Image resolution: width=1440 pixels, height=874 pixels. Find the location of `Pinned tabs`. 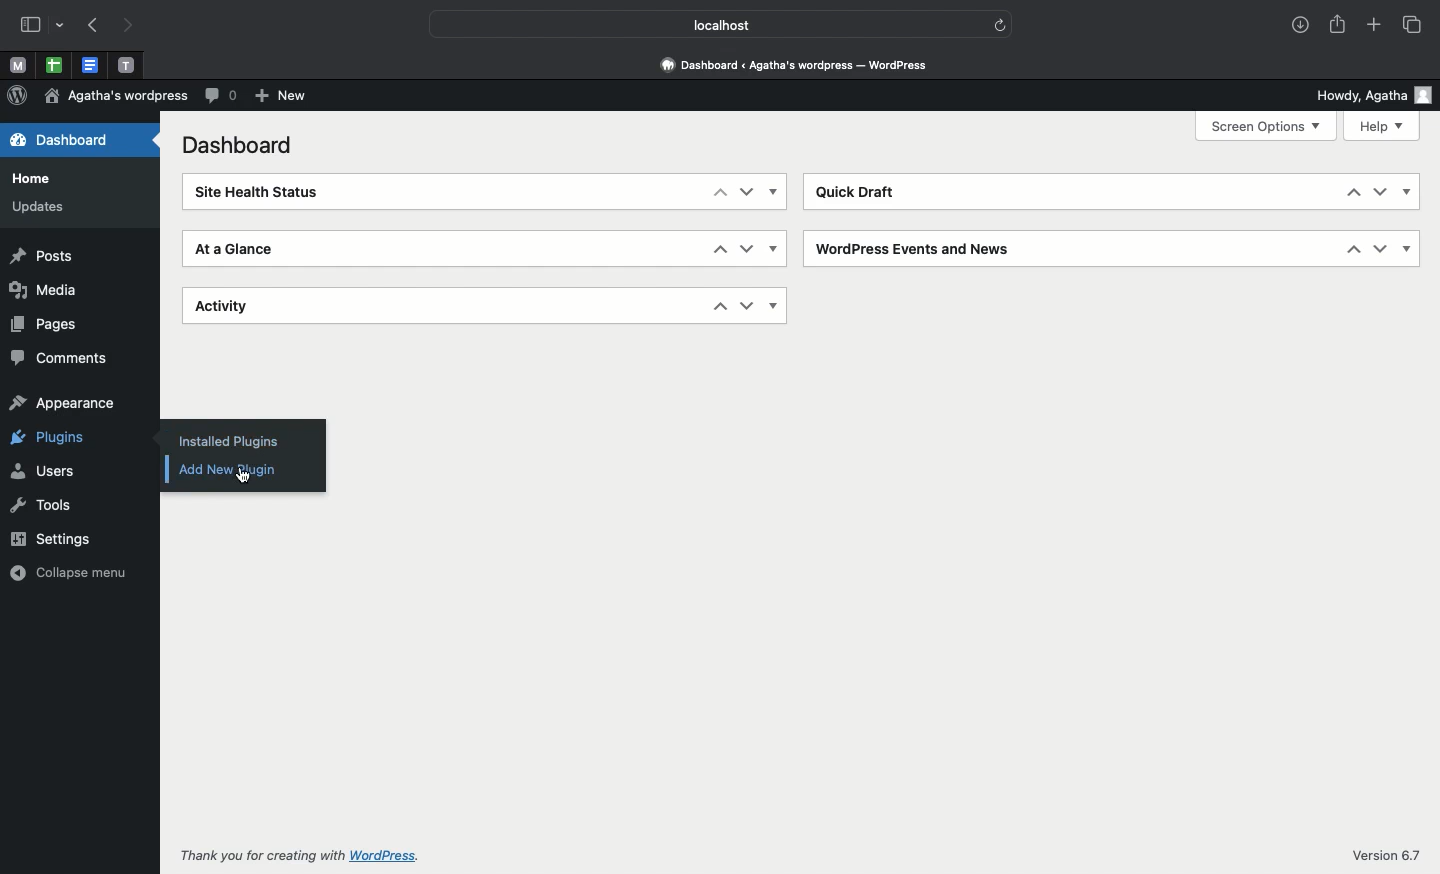

Pinned tabs is located at coordinates (92, 66).